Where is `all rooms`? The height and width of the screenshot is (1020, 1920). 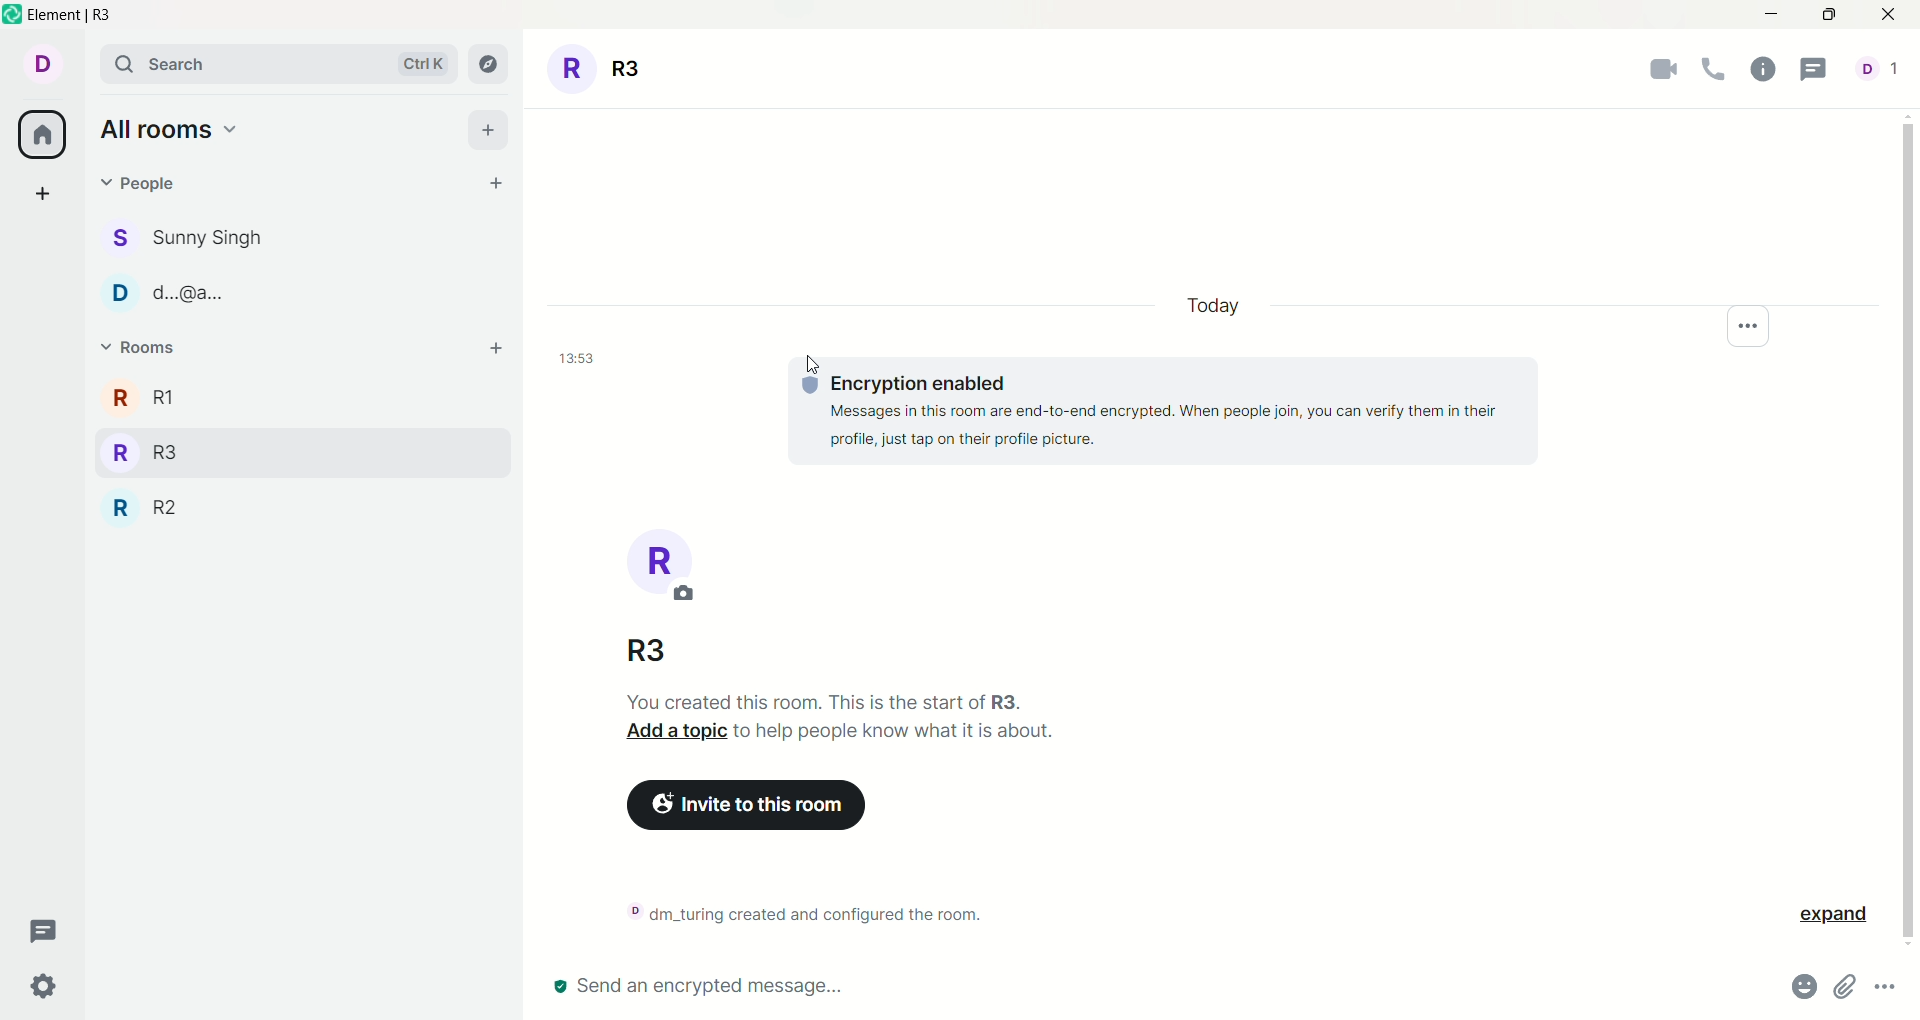 all rooms is located at coordinates (170, 129).